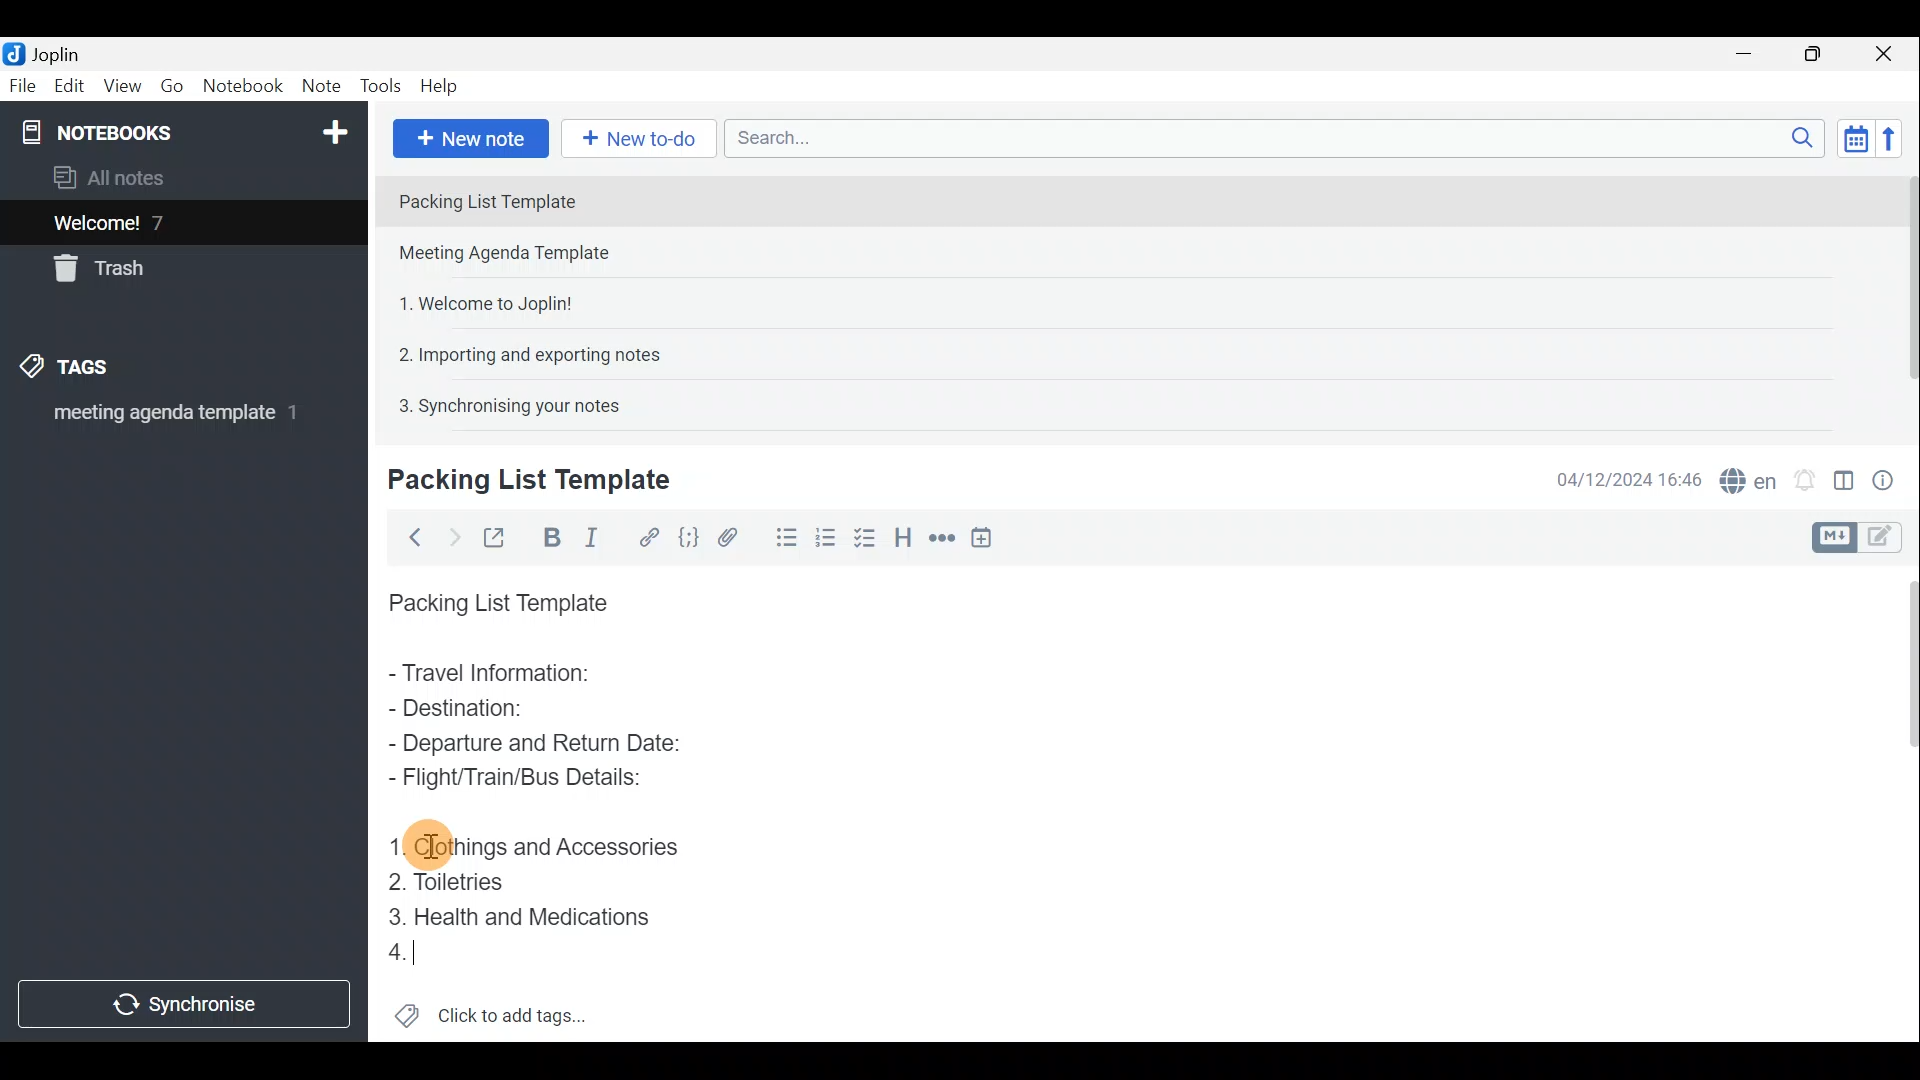 The height and width of the screenshot is (1080, 1920). What do you see at coordinates (1269, 140) in the screenshot?
I see `Search bar` at bounding box center [1269, 140].